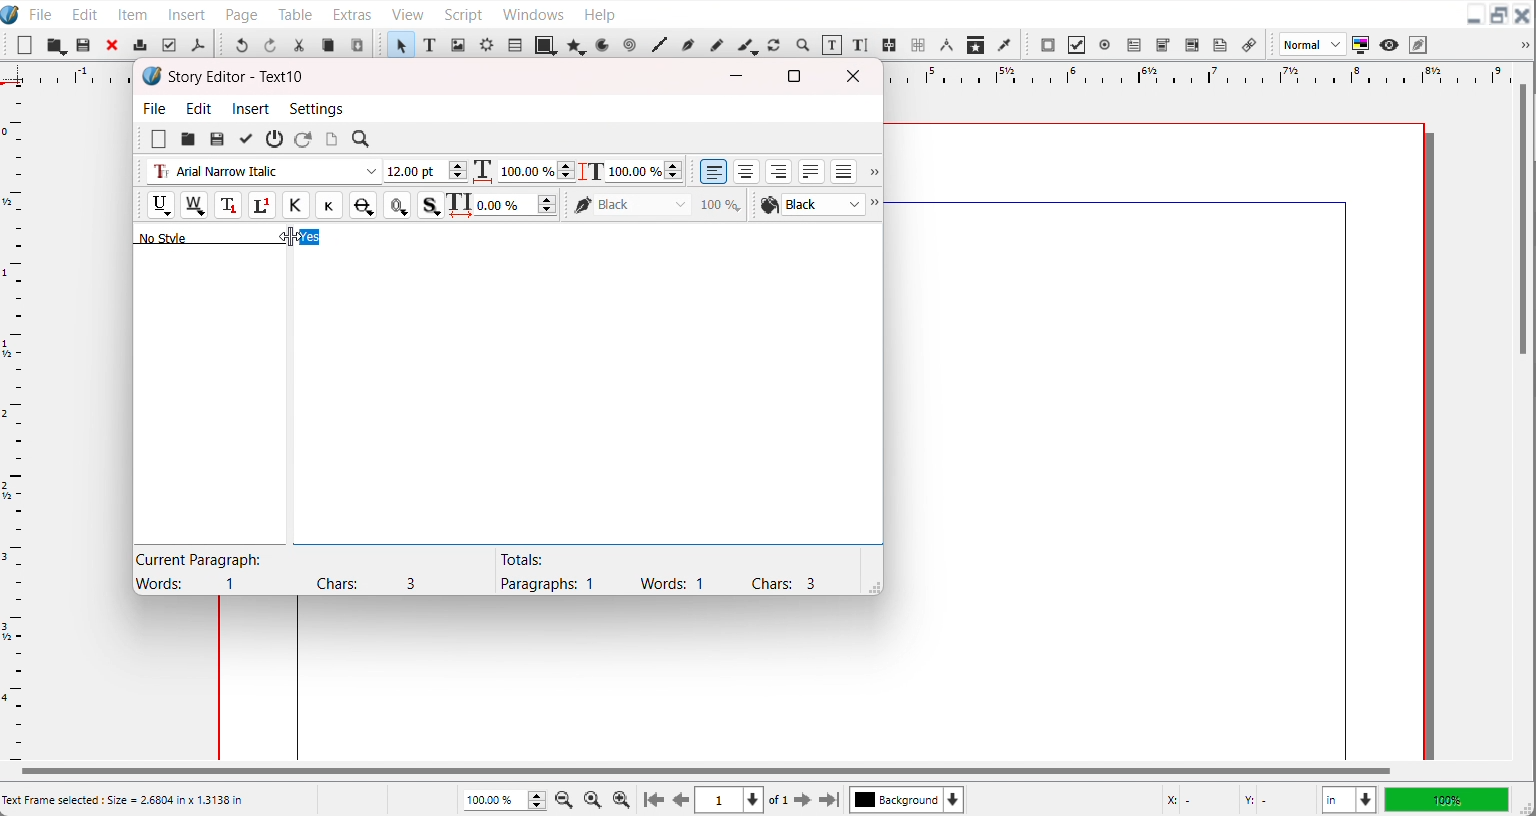 The height and width of the screenshot is (816, 1536). Describe the element at coordinates (604, 44) in the screenshot. I see `Arc` at that location.